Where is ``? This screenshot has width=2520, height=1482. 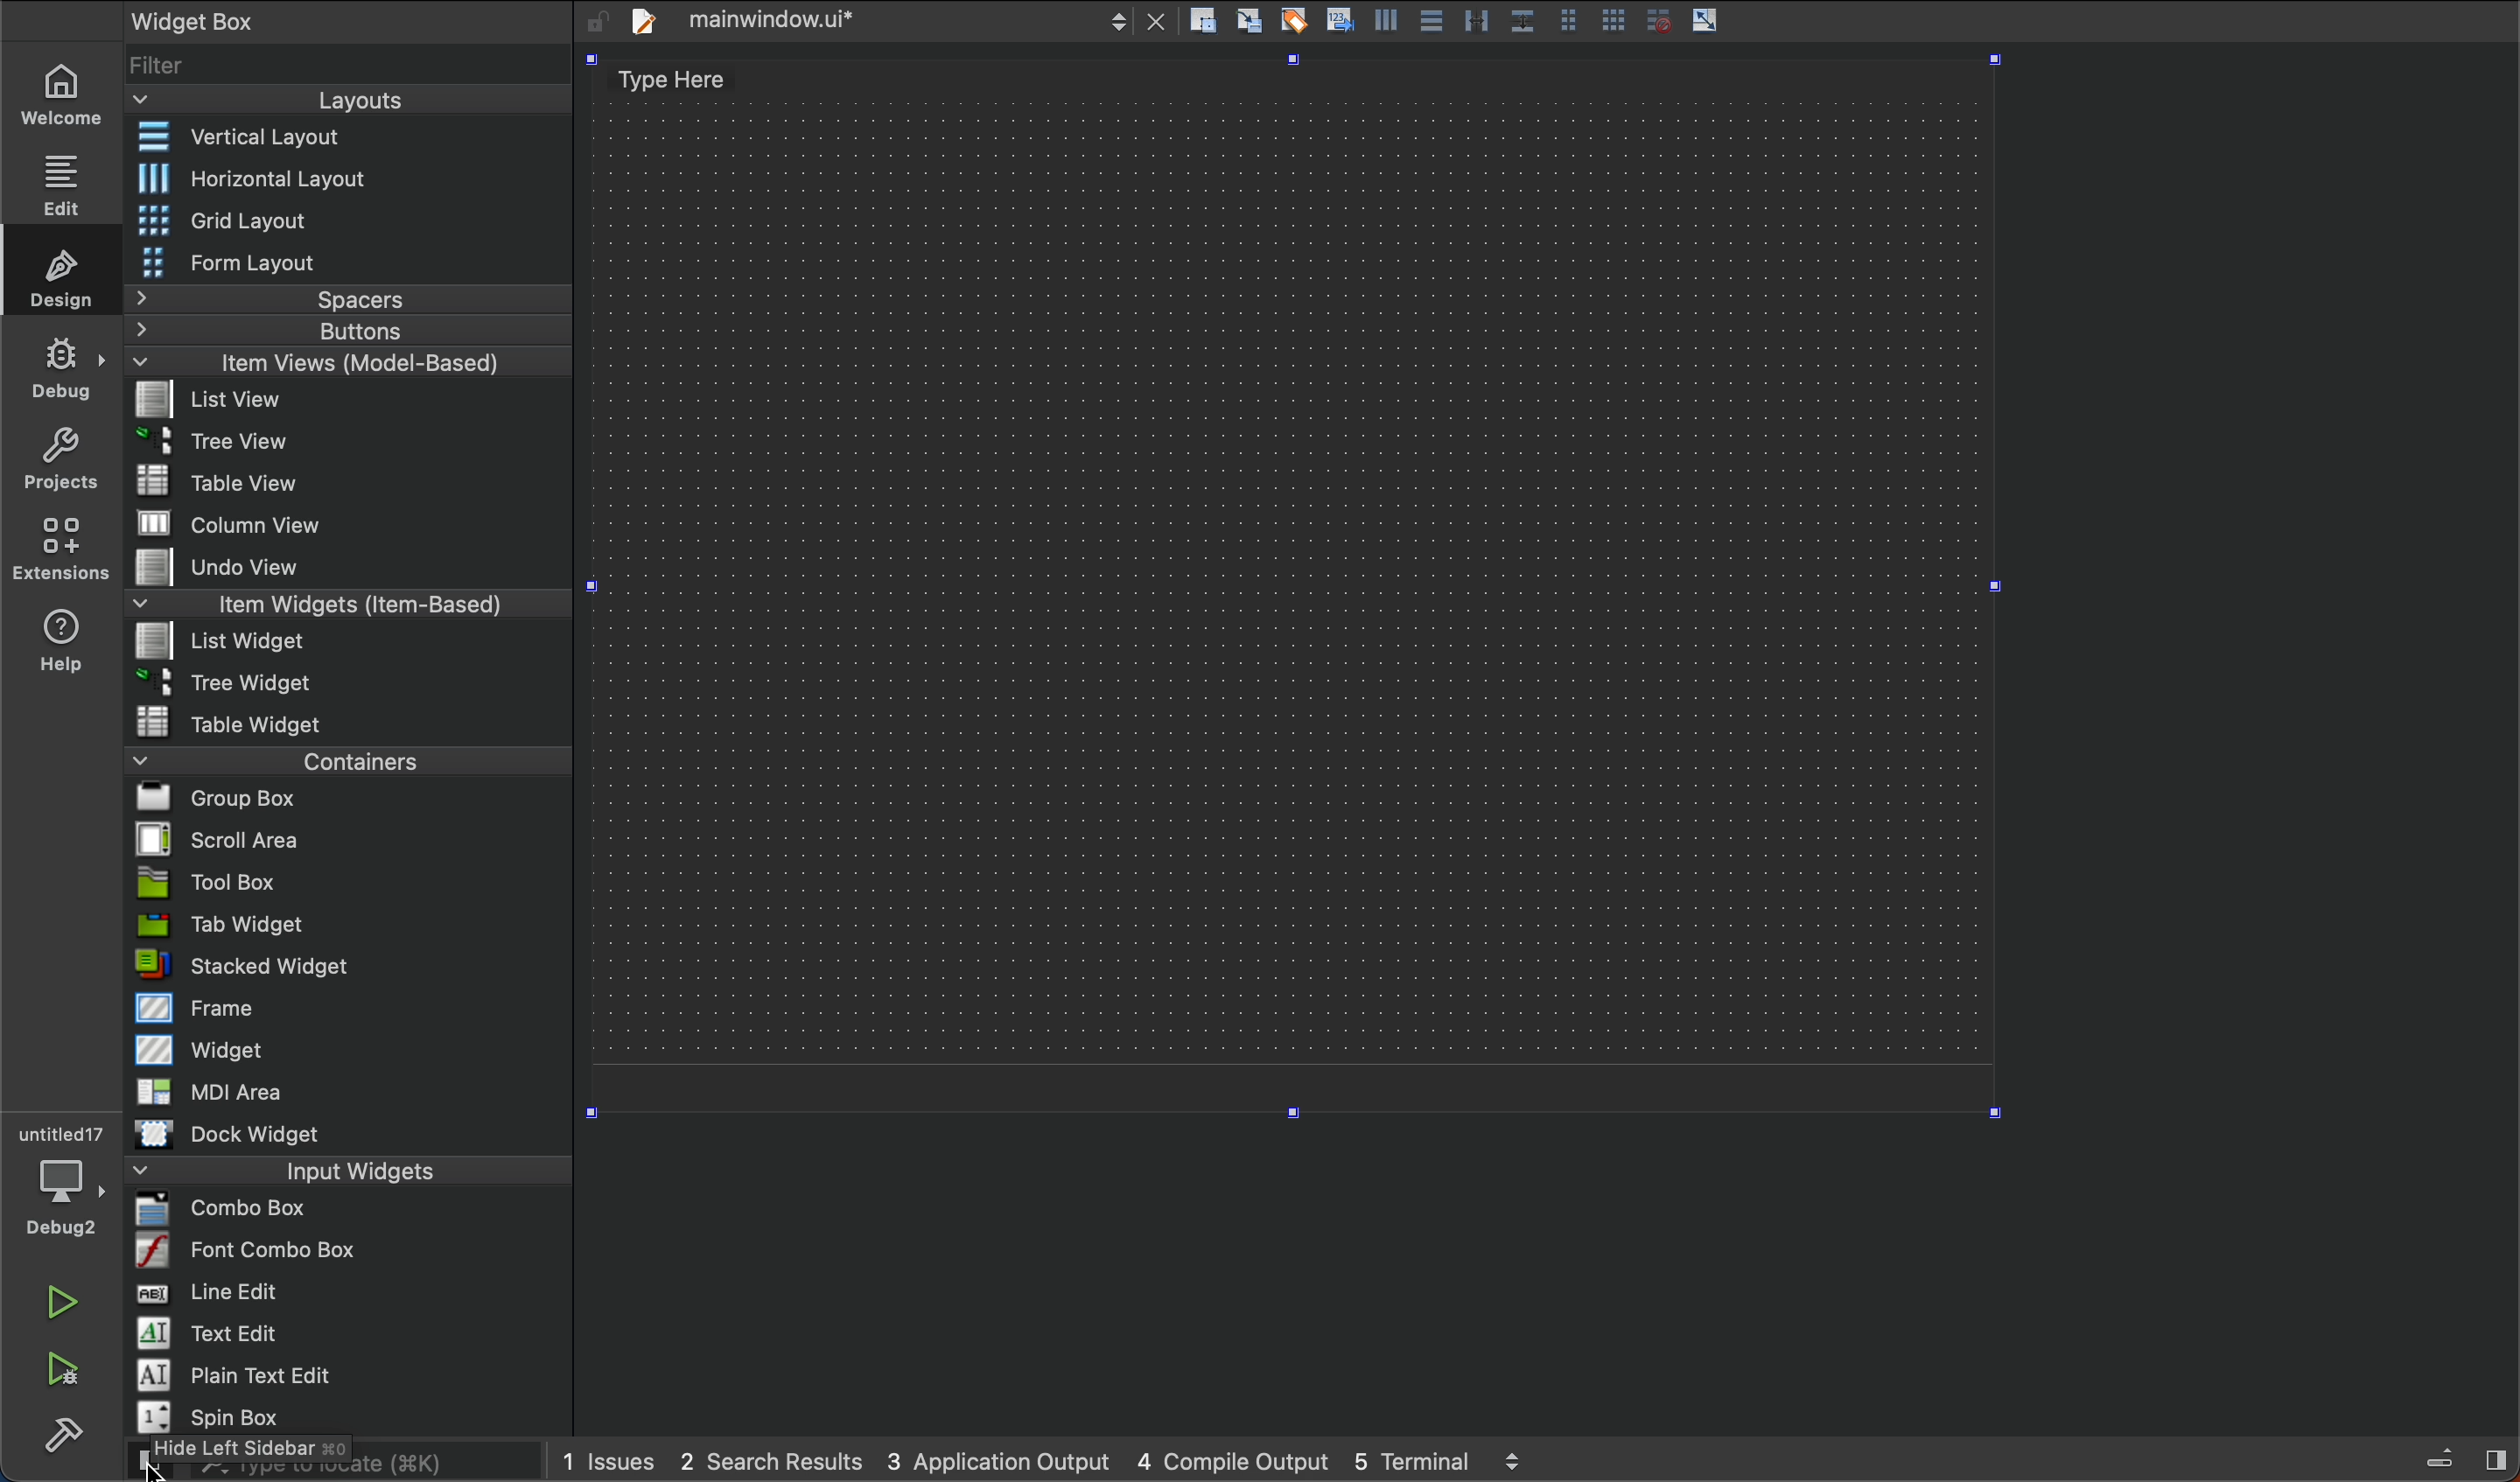  is located at coordinates (1387, 19).